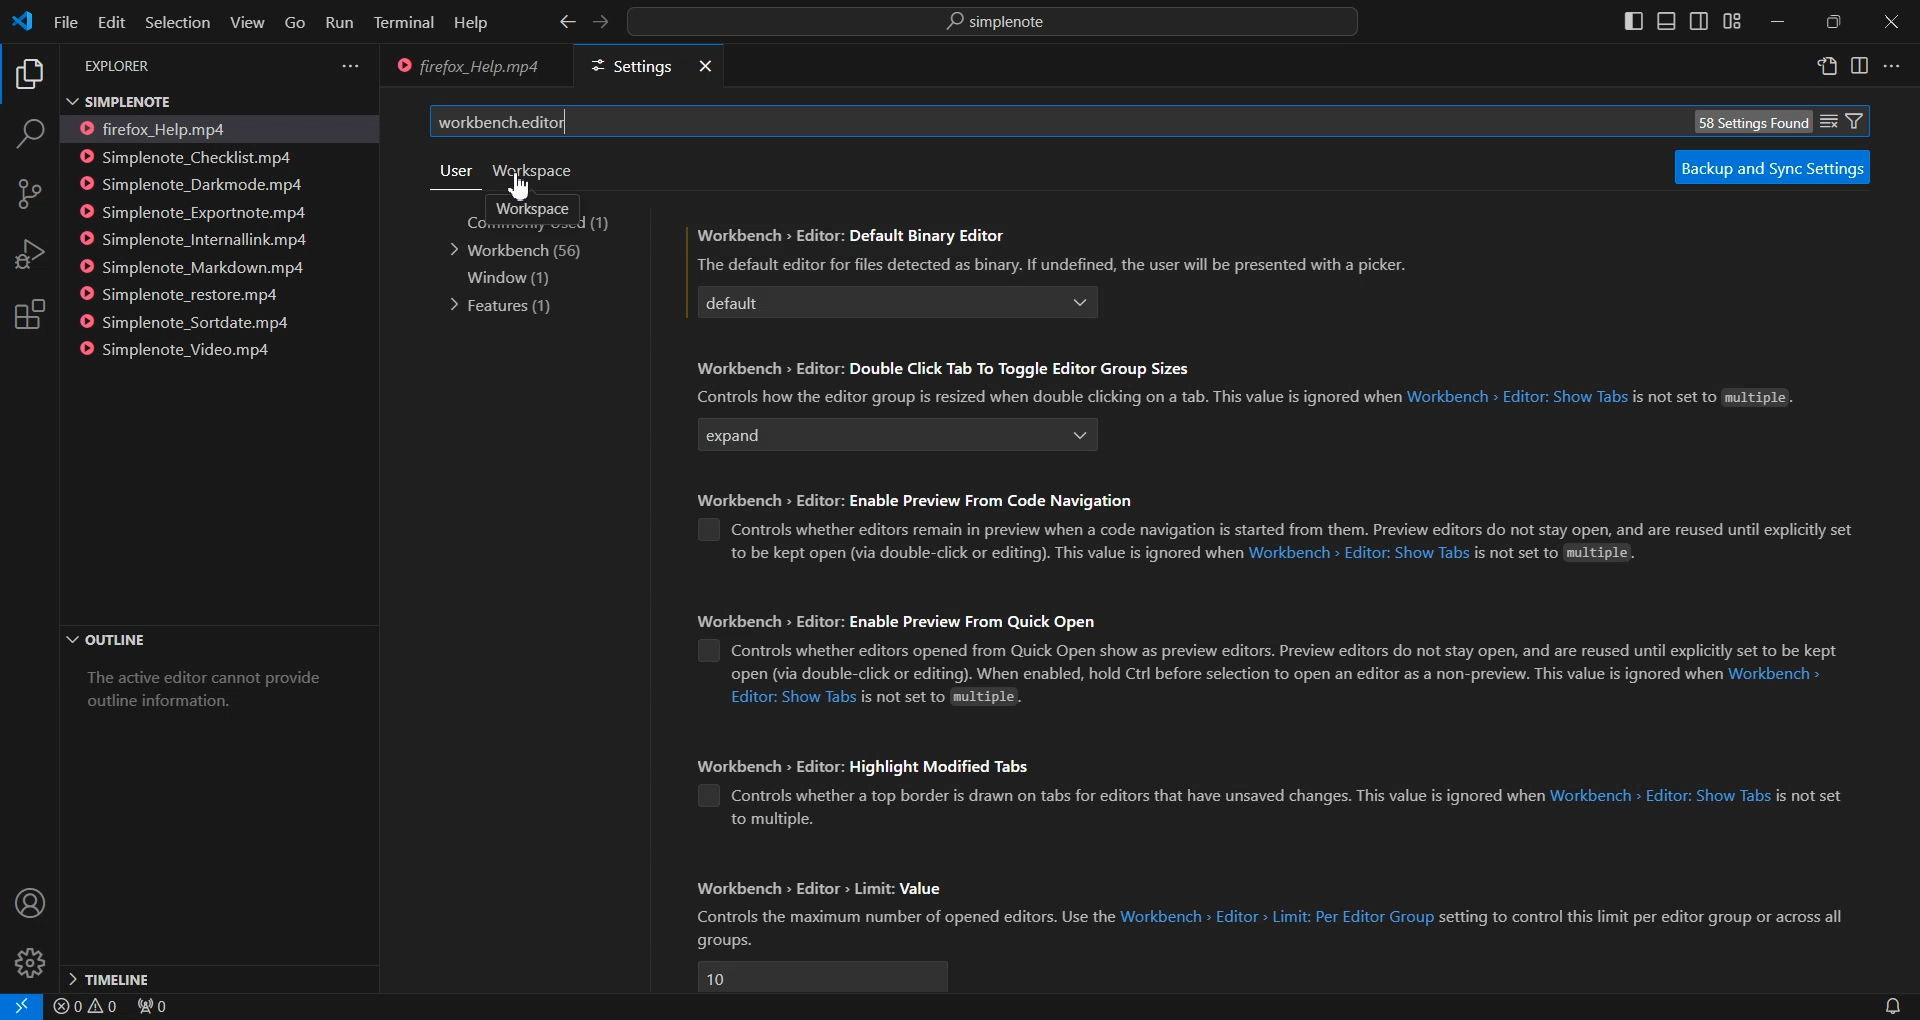 The width and height of the screenshot is (1920, 1020). What do you see at coordinates (873, 438) in the screenshot?
I see `Expand Editor group size` at bounding box center [873, 438].